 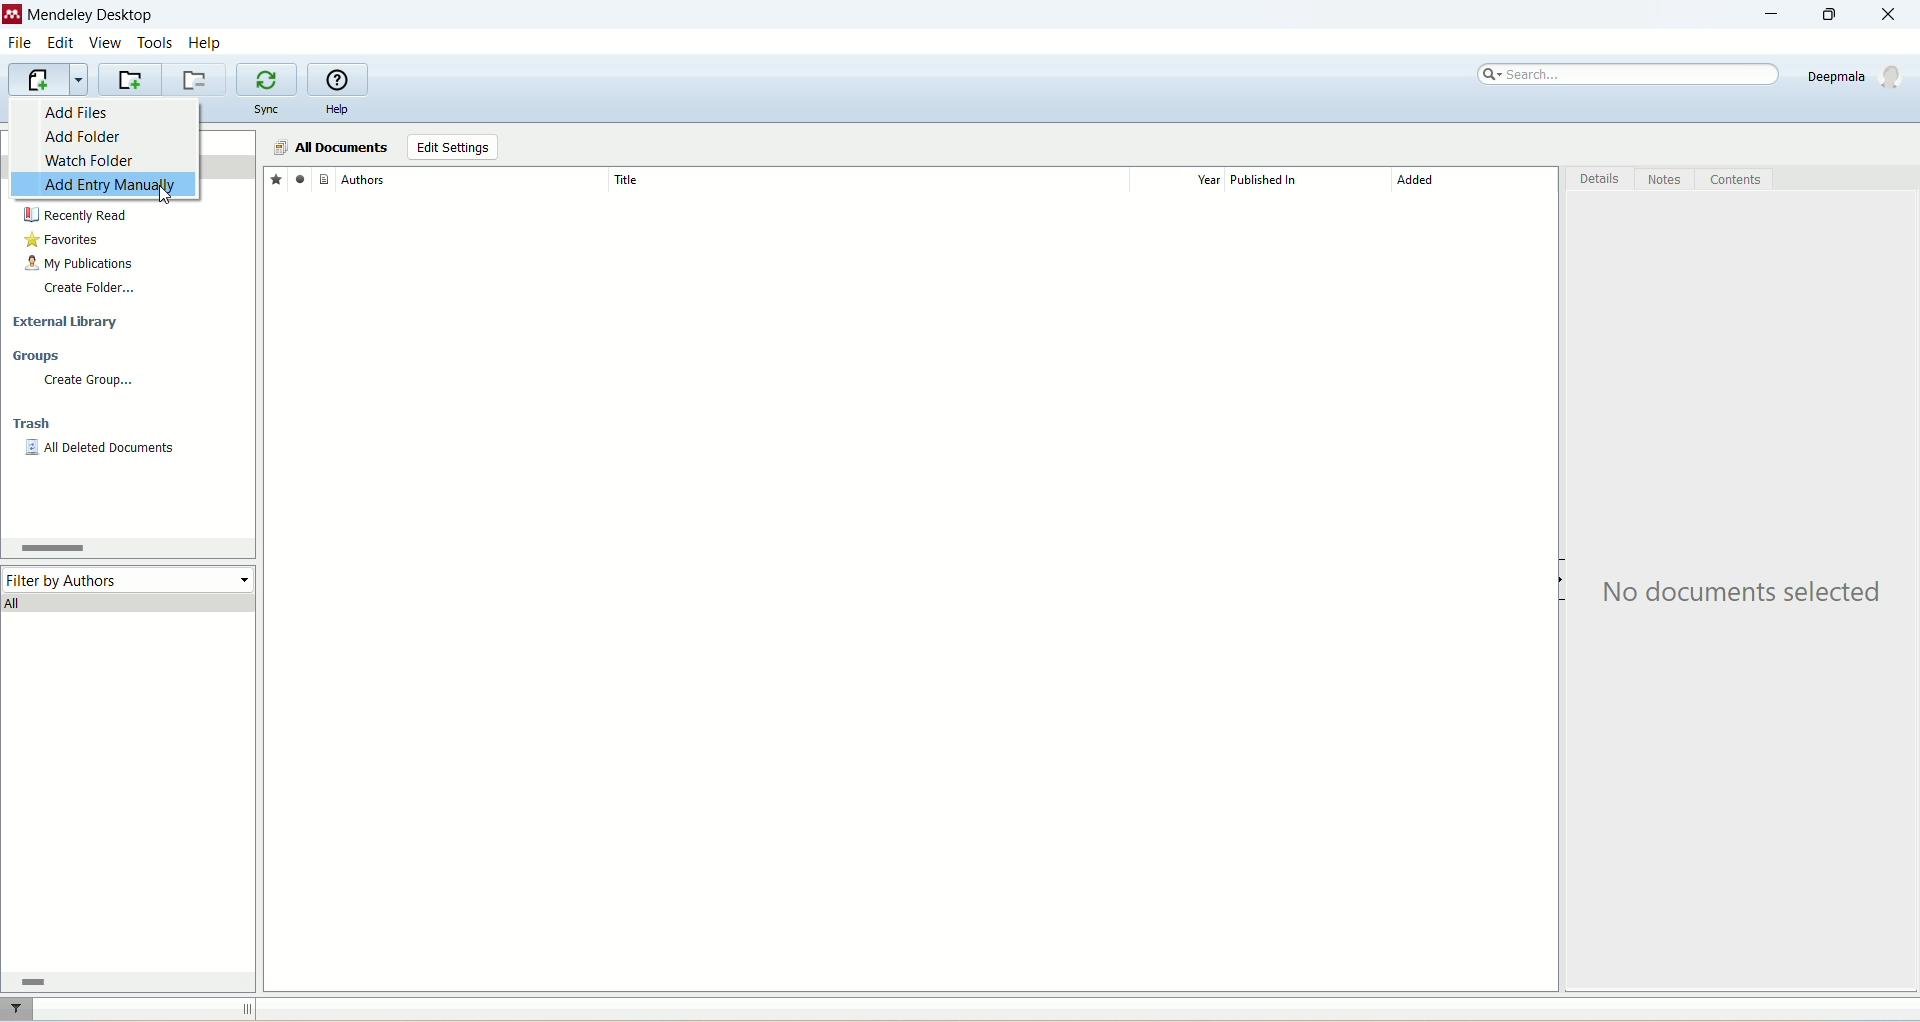 I want to click on all, so click(x=130, y=602).